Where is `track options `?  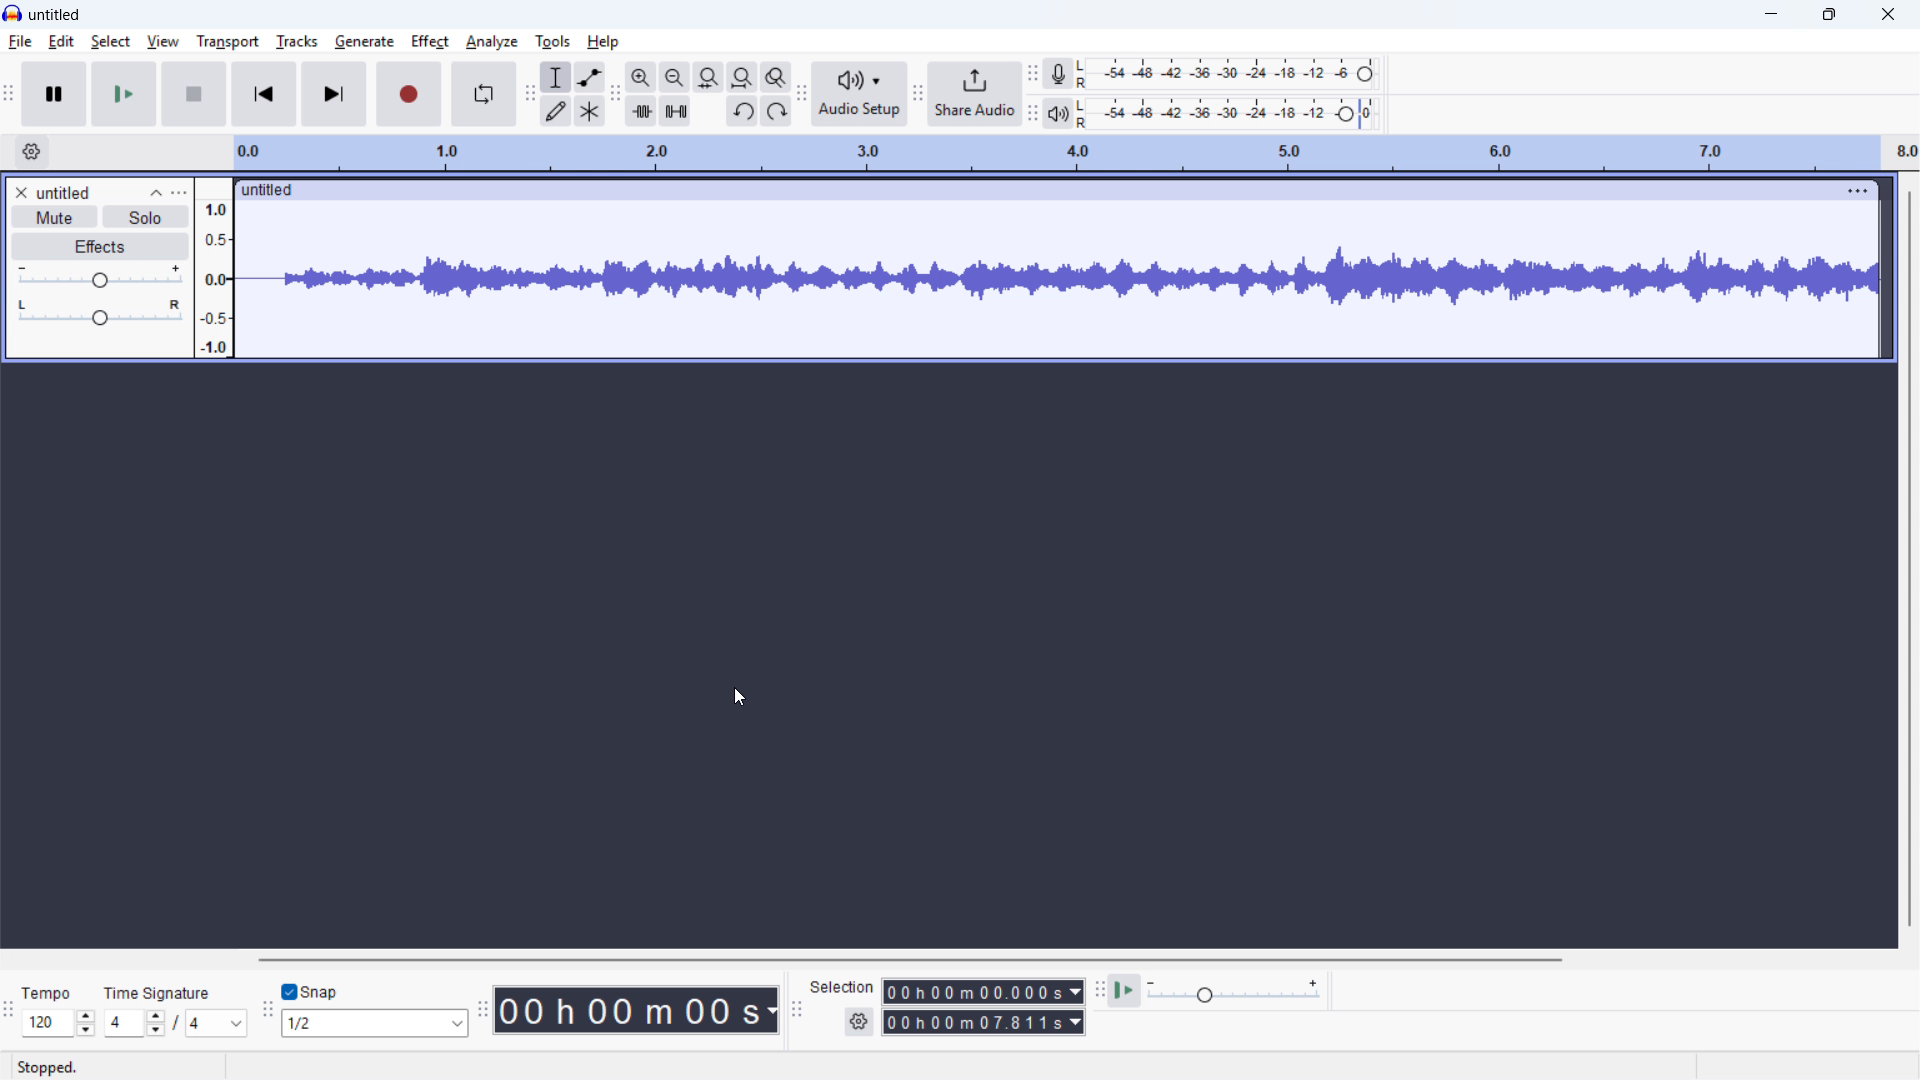
track options  is located at coordinates (1859, 188).